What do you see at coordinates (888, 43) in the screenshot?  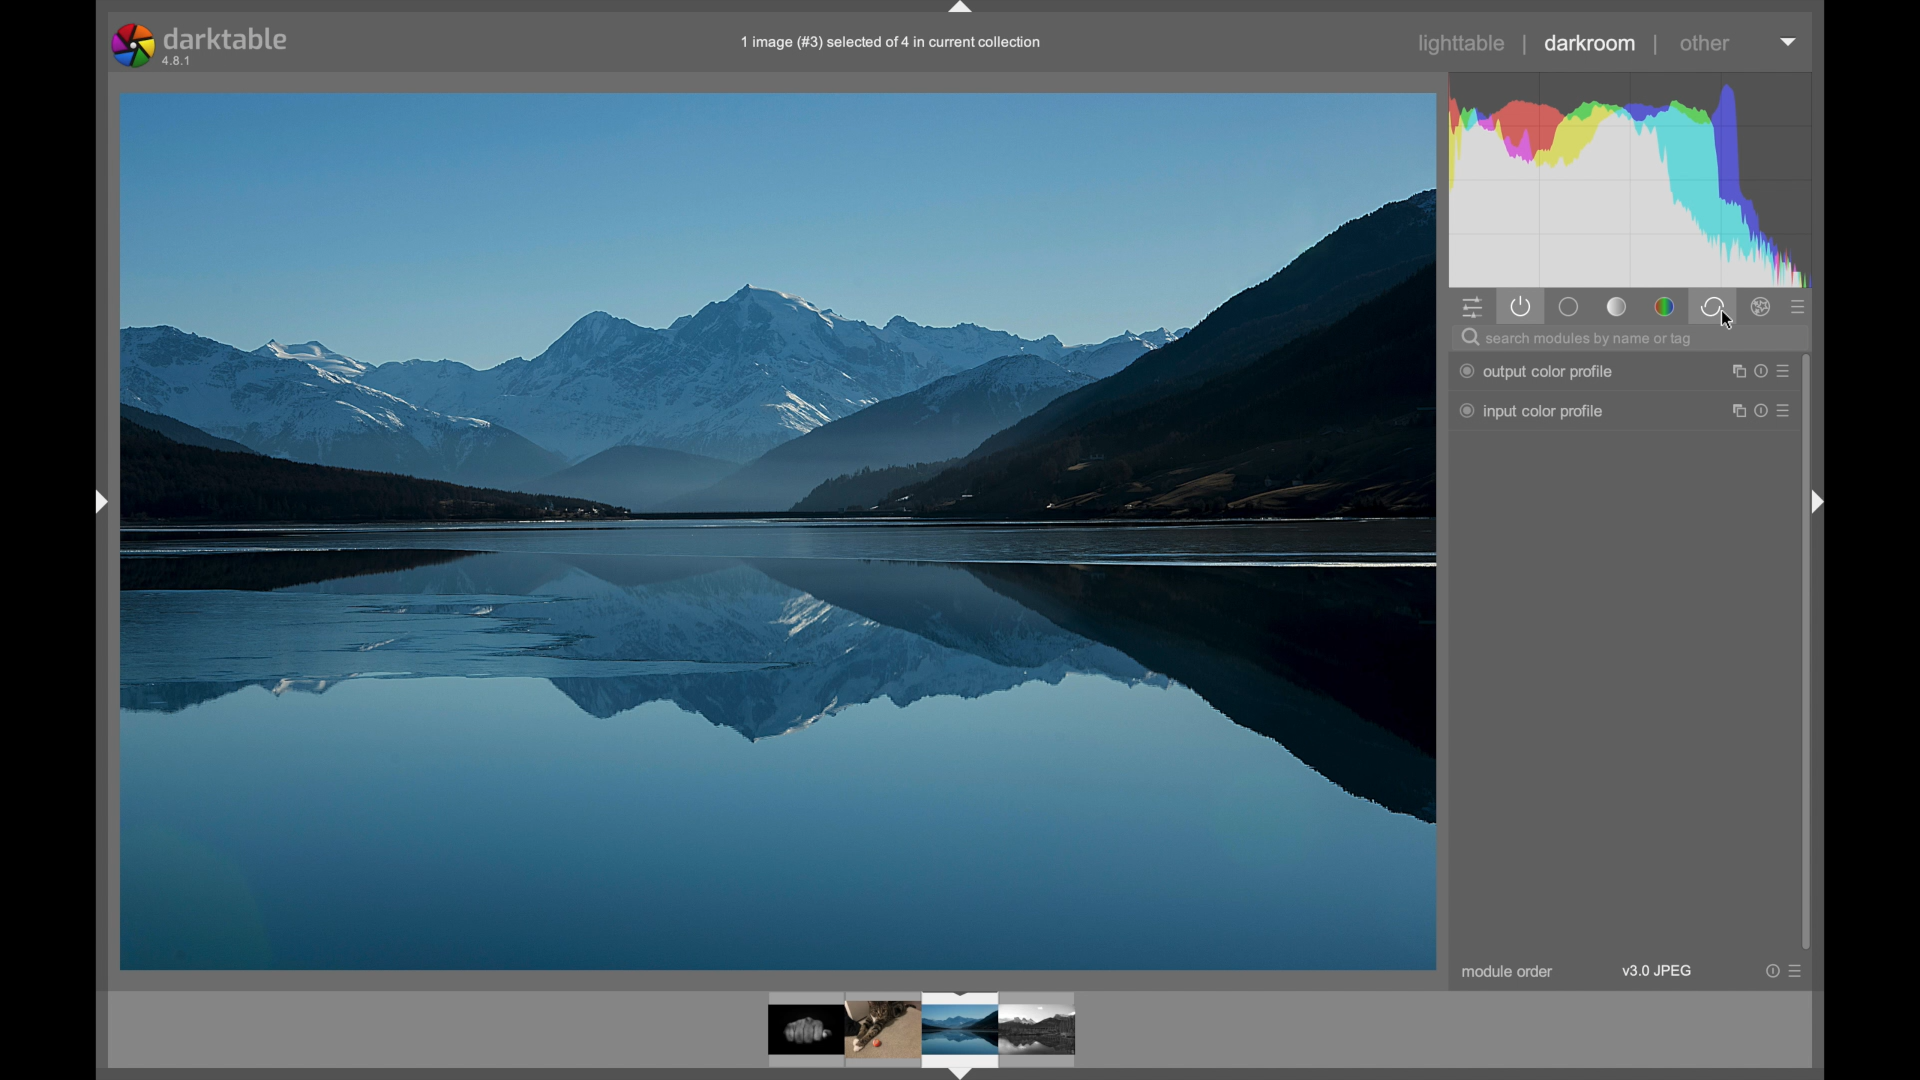 I see `file name` at bounding box center [888, 43].